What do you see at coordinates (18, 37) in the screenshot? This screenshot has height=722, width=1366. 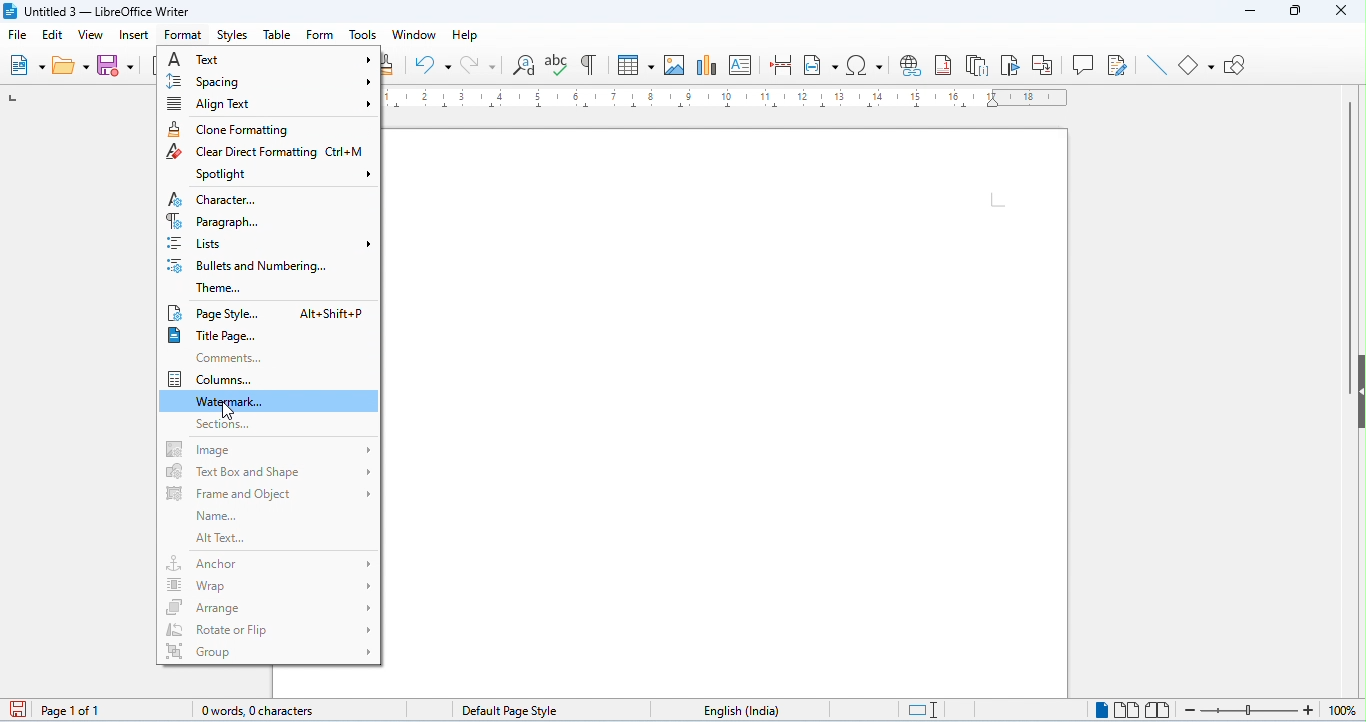 I see `file` at bounding box center [18, 37].